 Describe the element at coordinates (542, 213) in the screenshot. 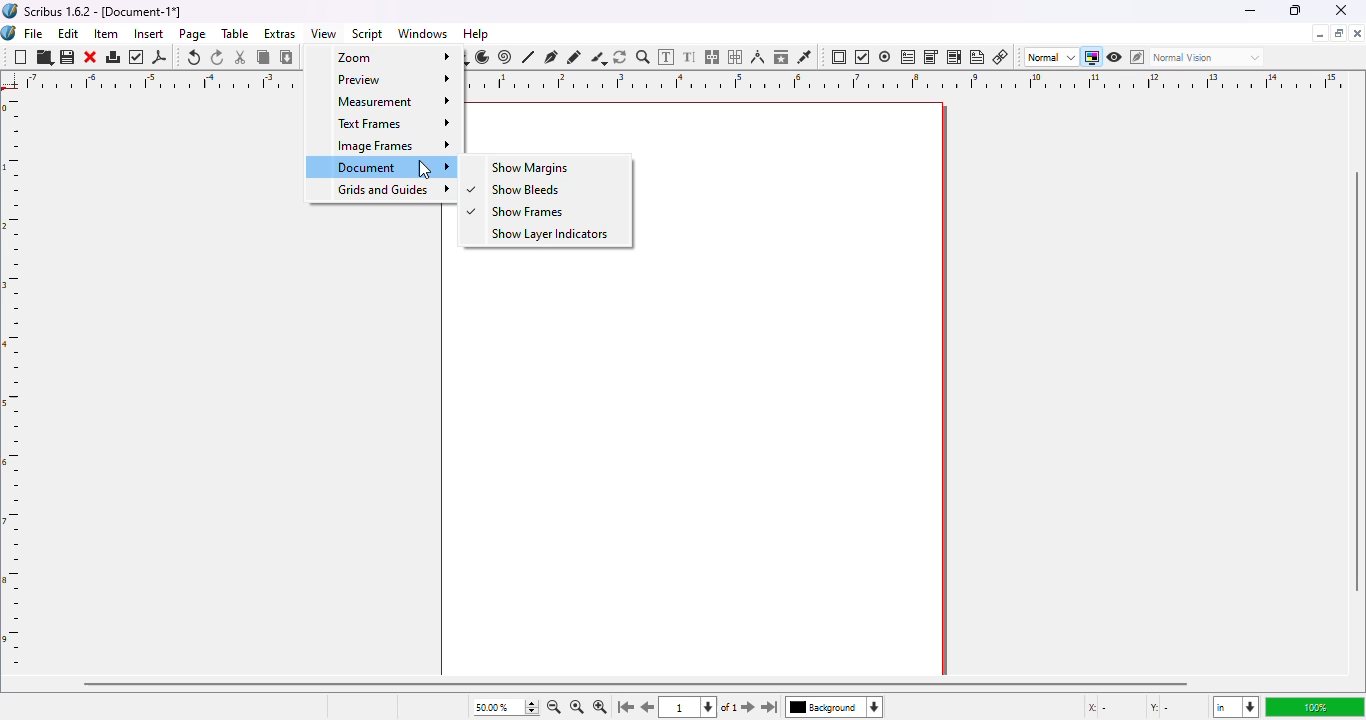

I see `show frames` at that location.